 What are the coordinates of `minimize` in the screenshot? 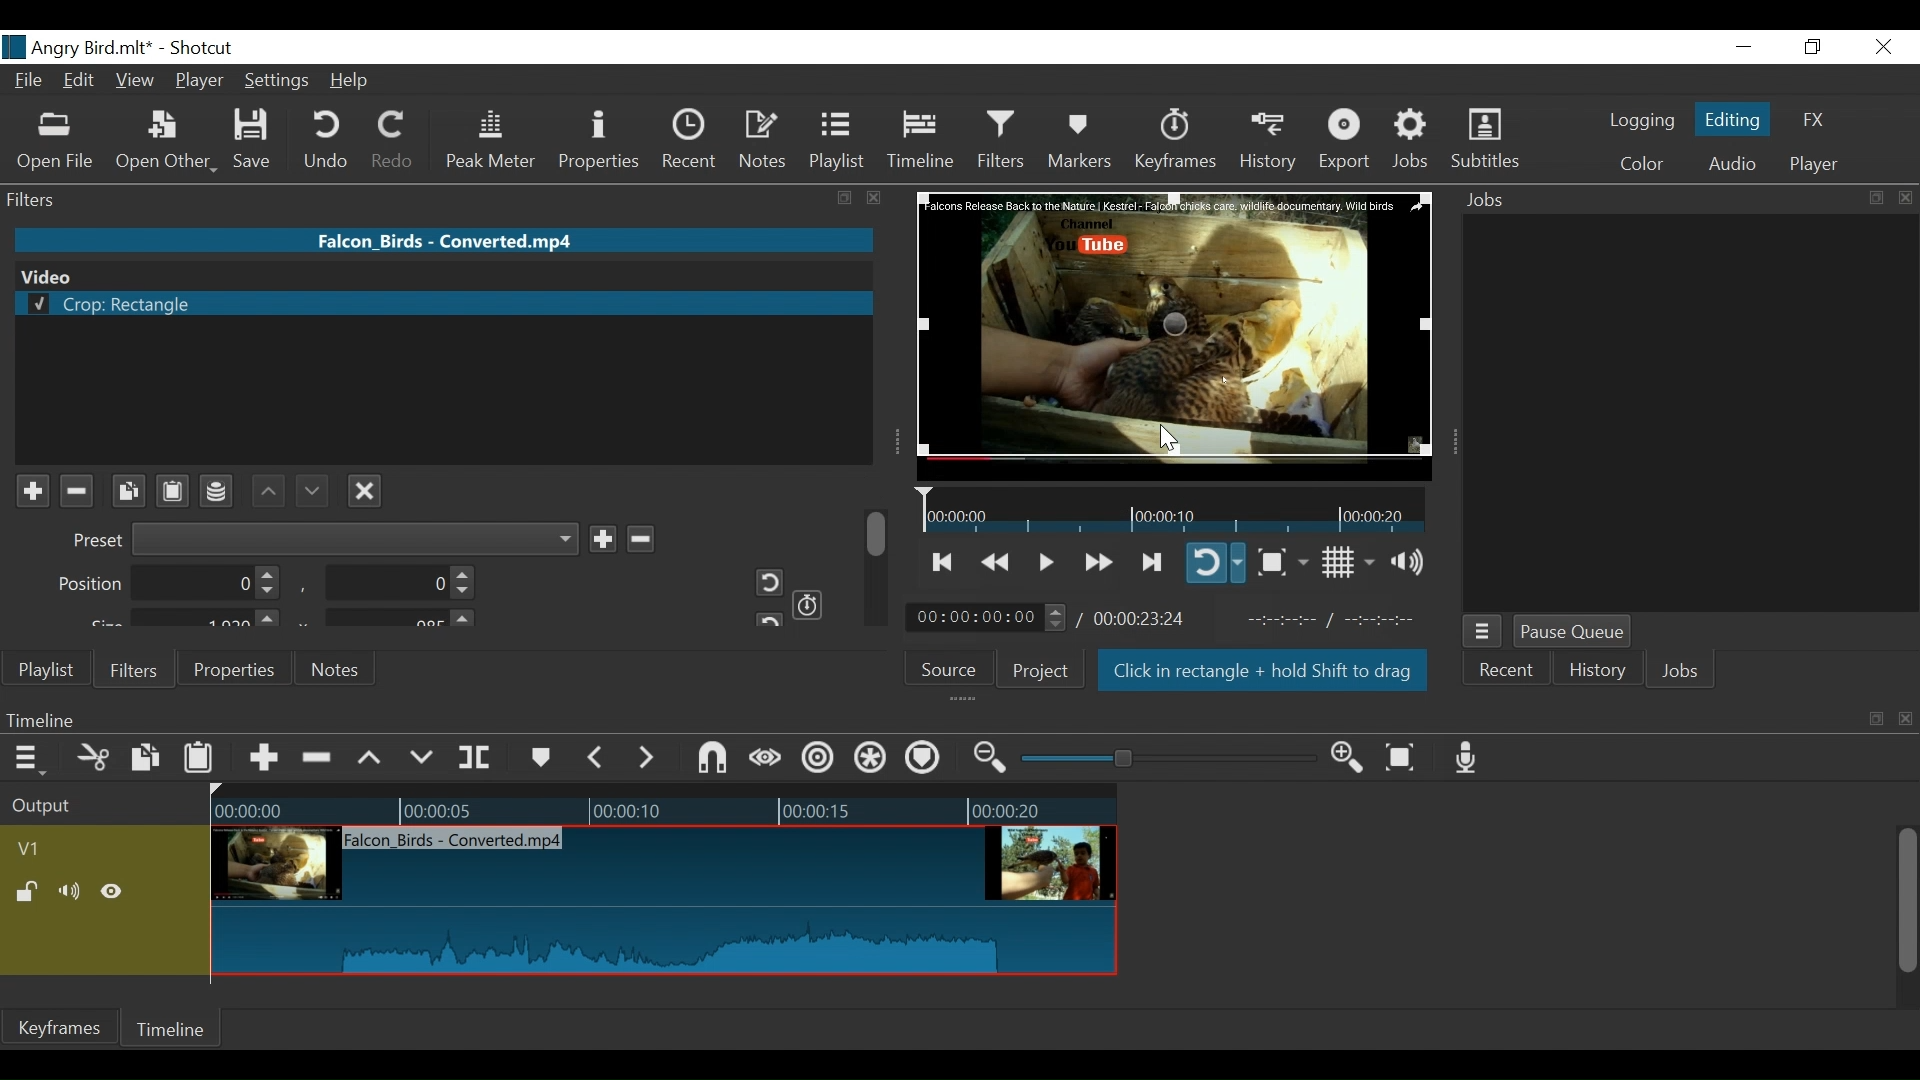 It's located at (1743, 48).